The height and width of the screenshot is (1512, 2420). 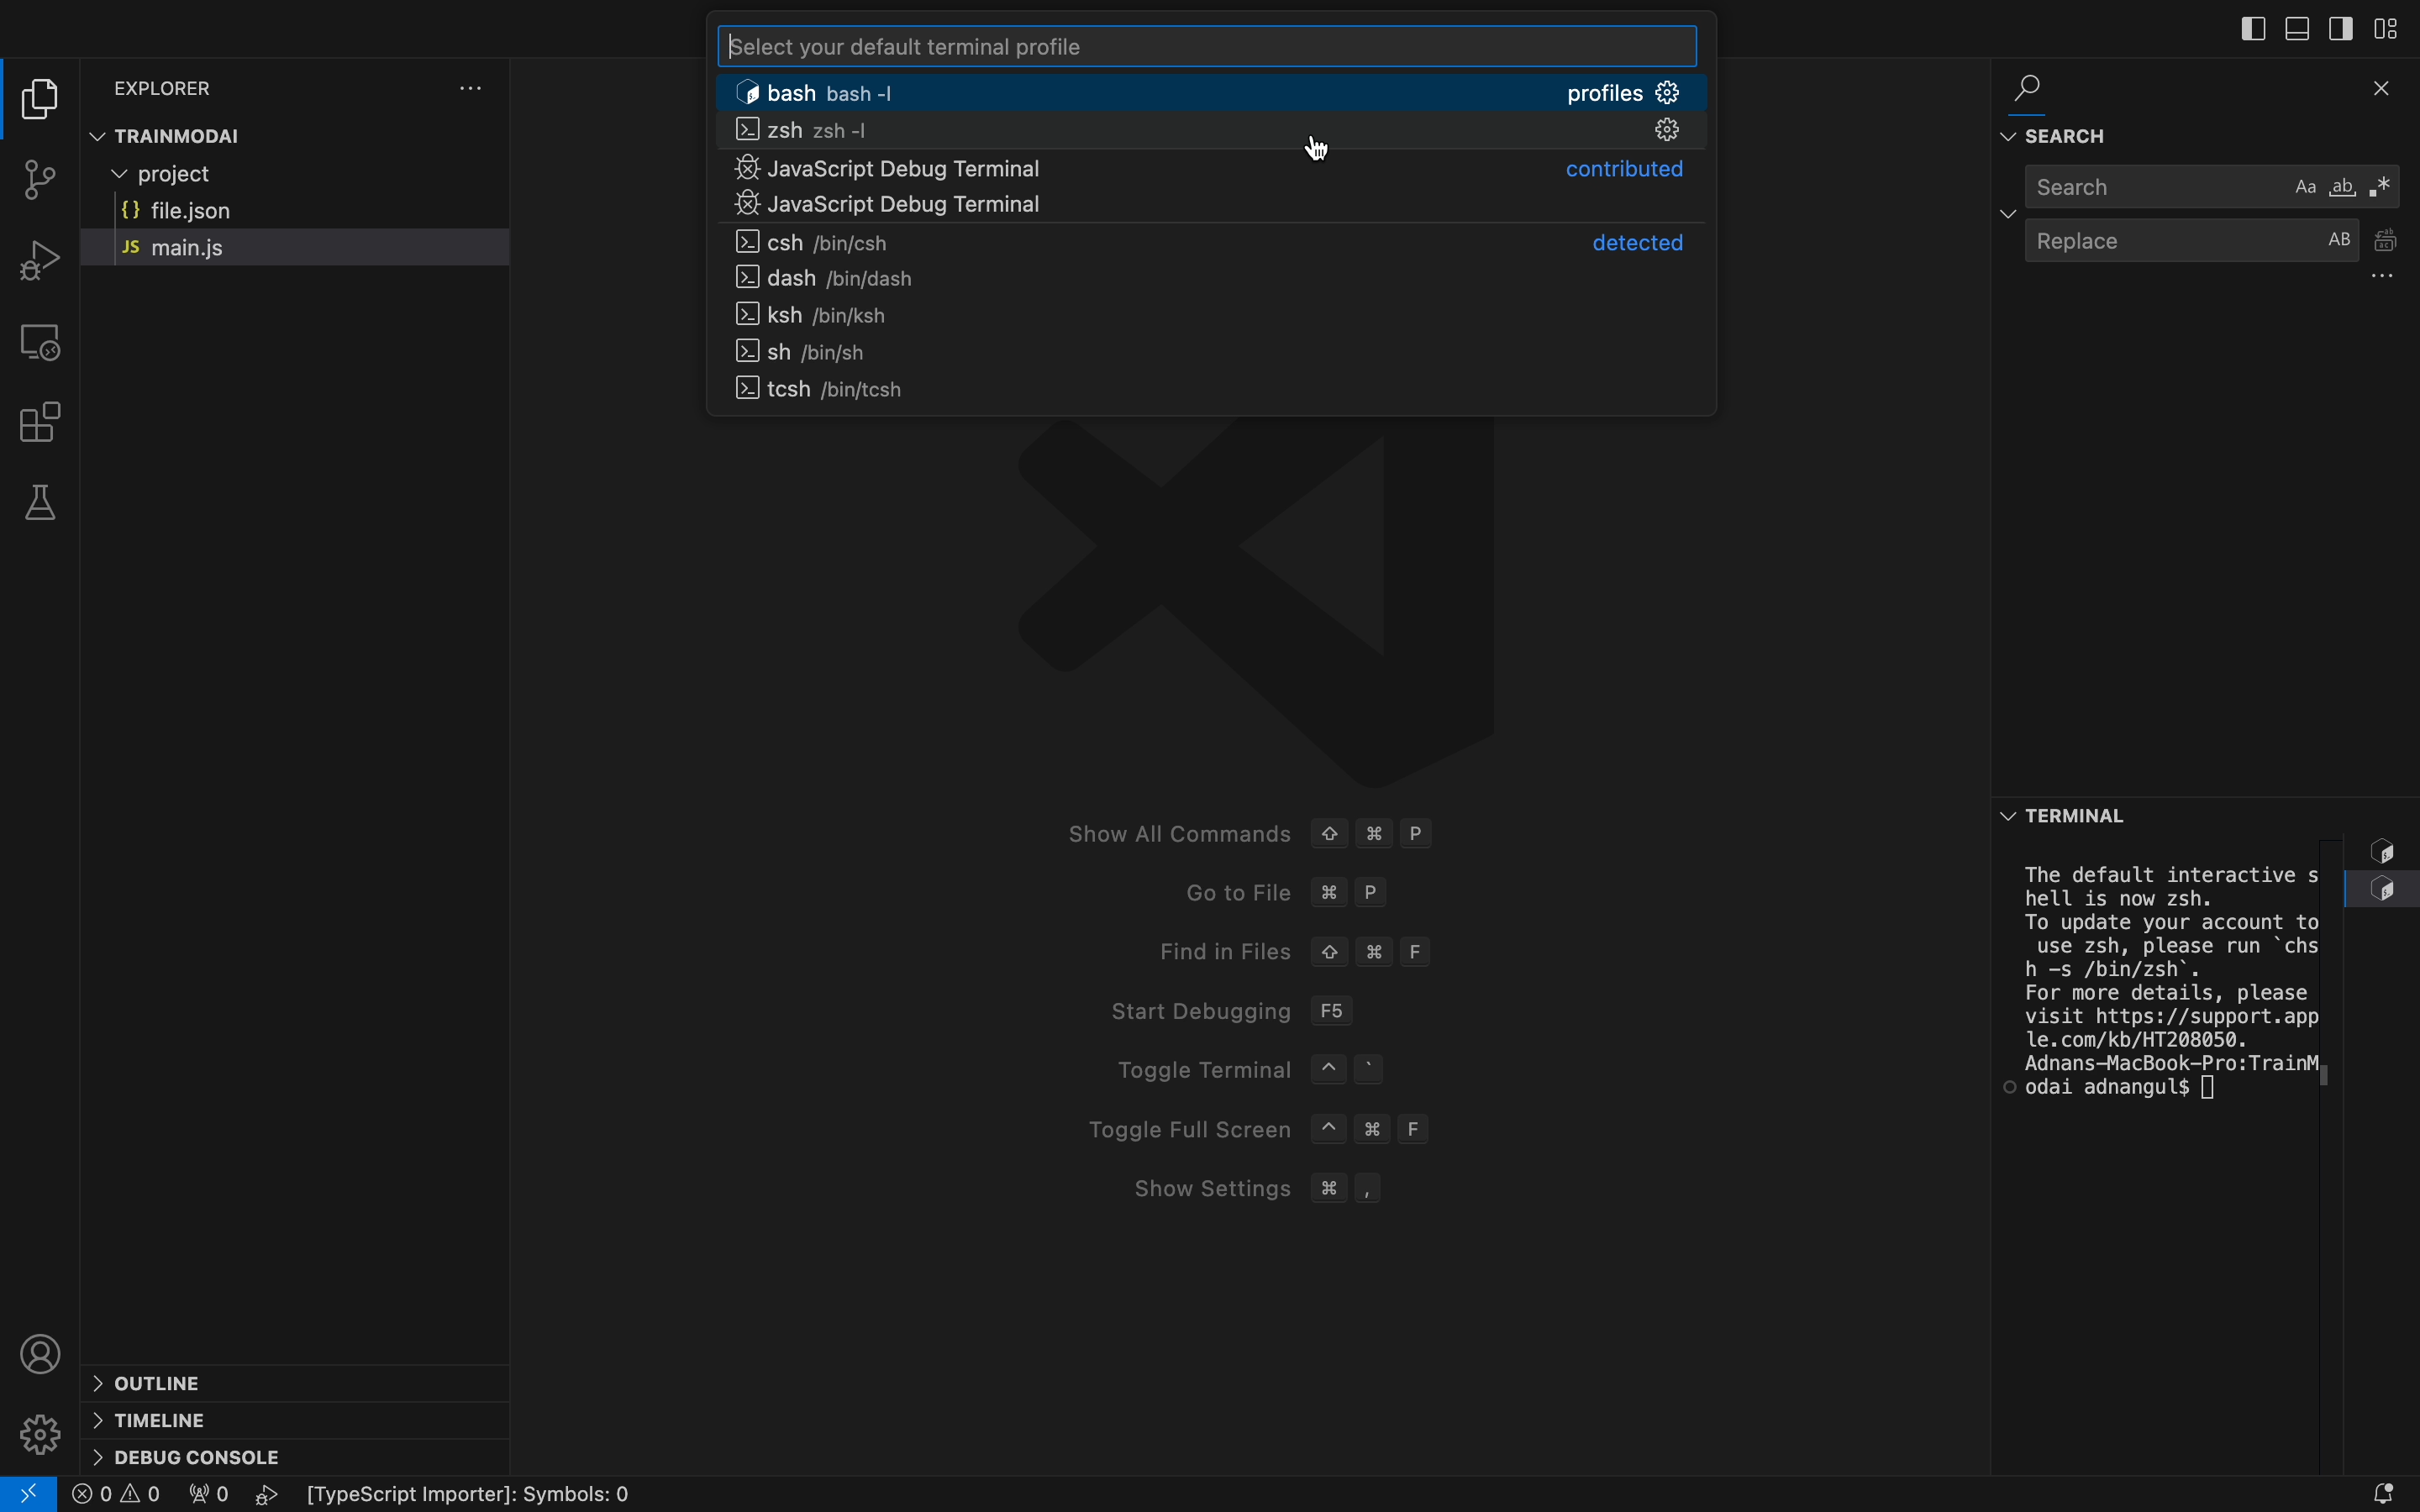 What do you see at coordinates (1208, 207) in the screenshot?
I see `` at bounding box center [1208, 207].